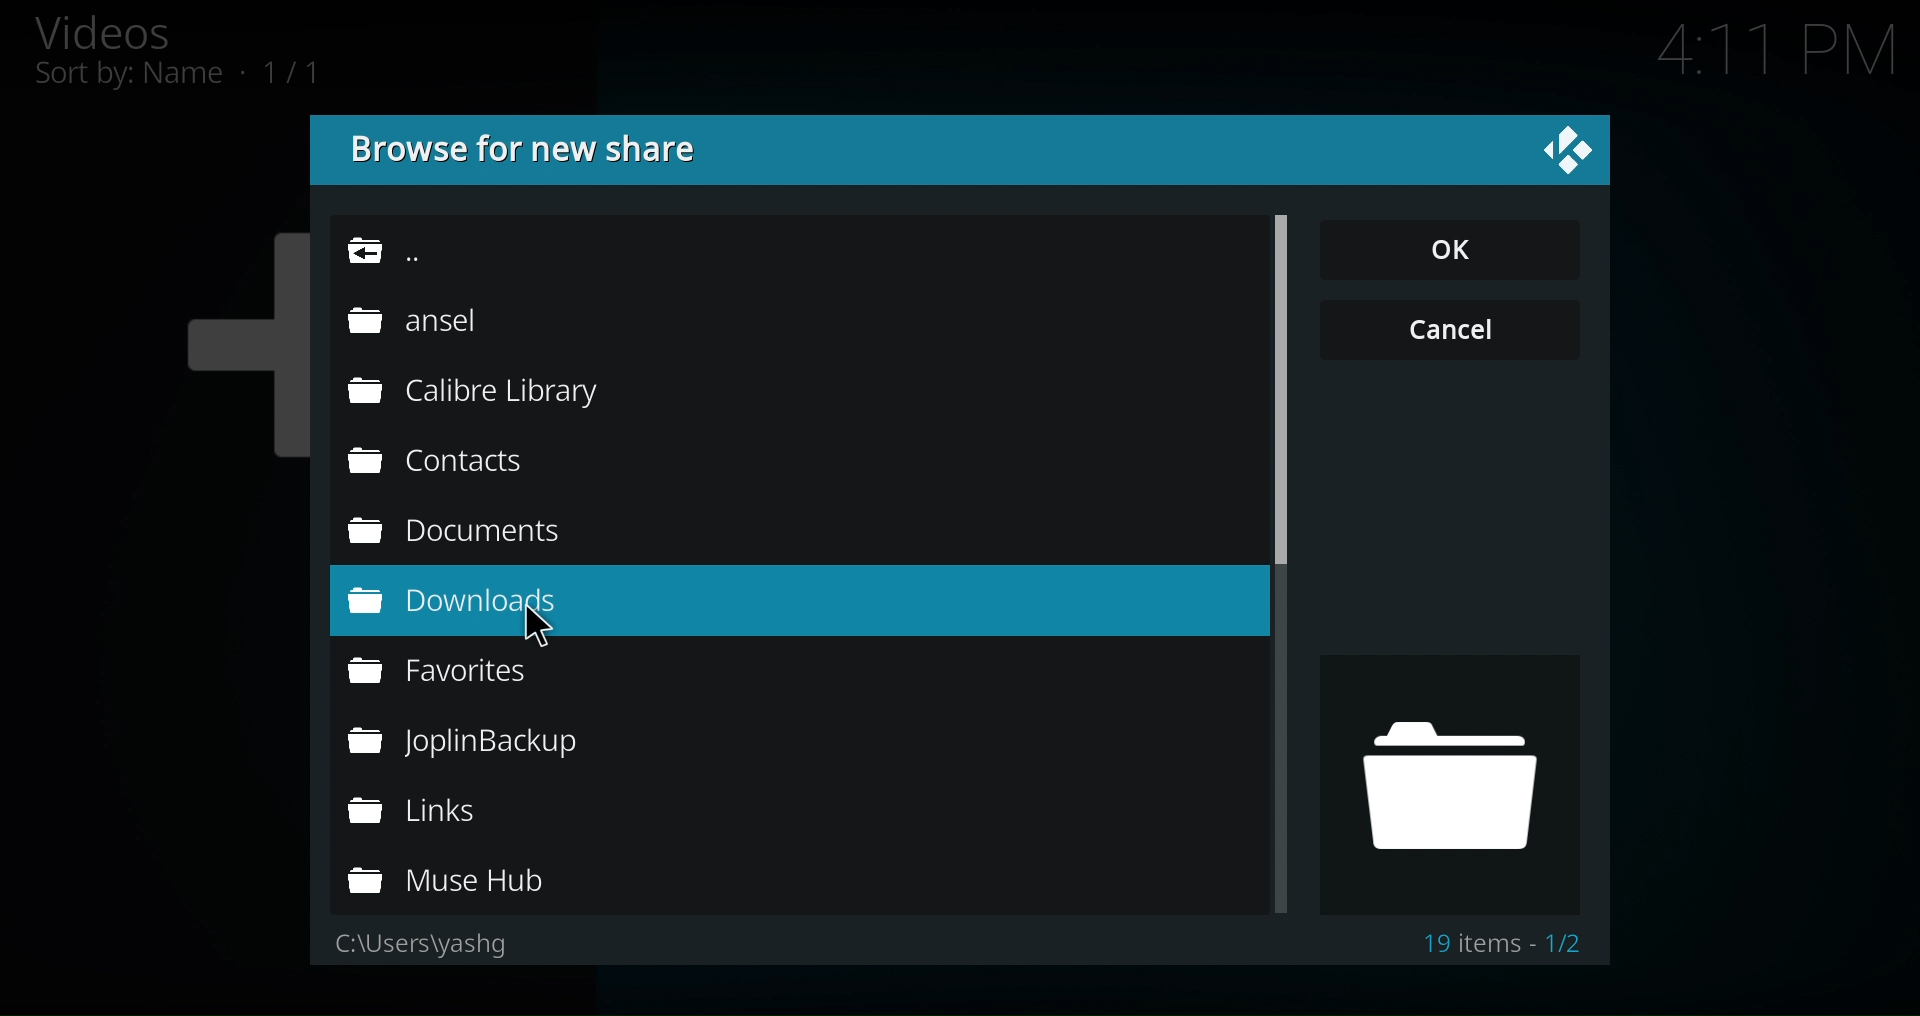 This screenshot has width=1920, height=1016. I want to click on Downloads, so click(484, 602).